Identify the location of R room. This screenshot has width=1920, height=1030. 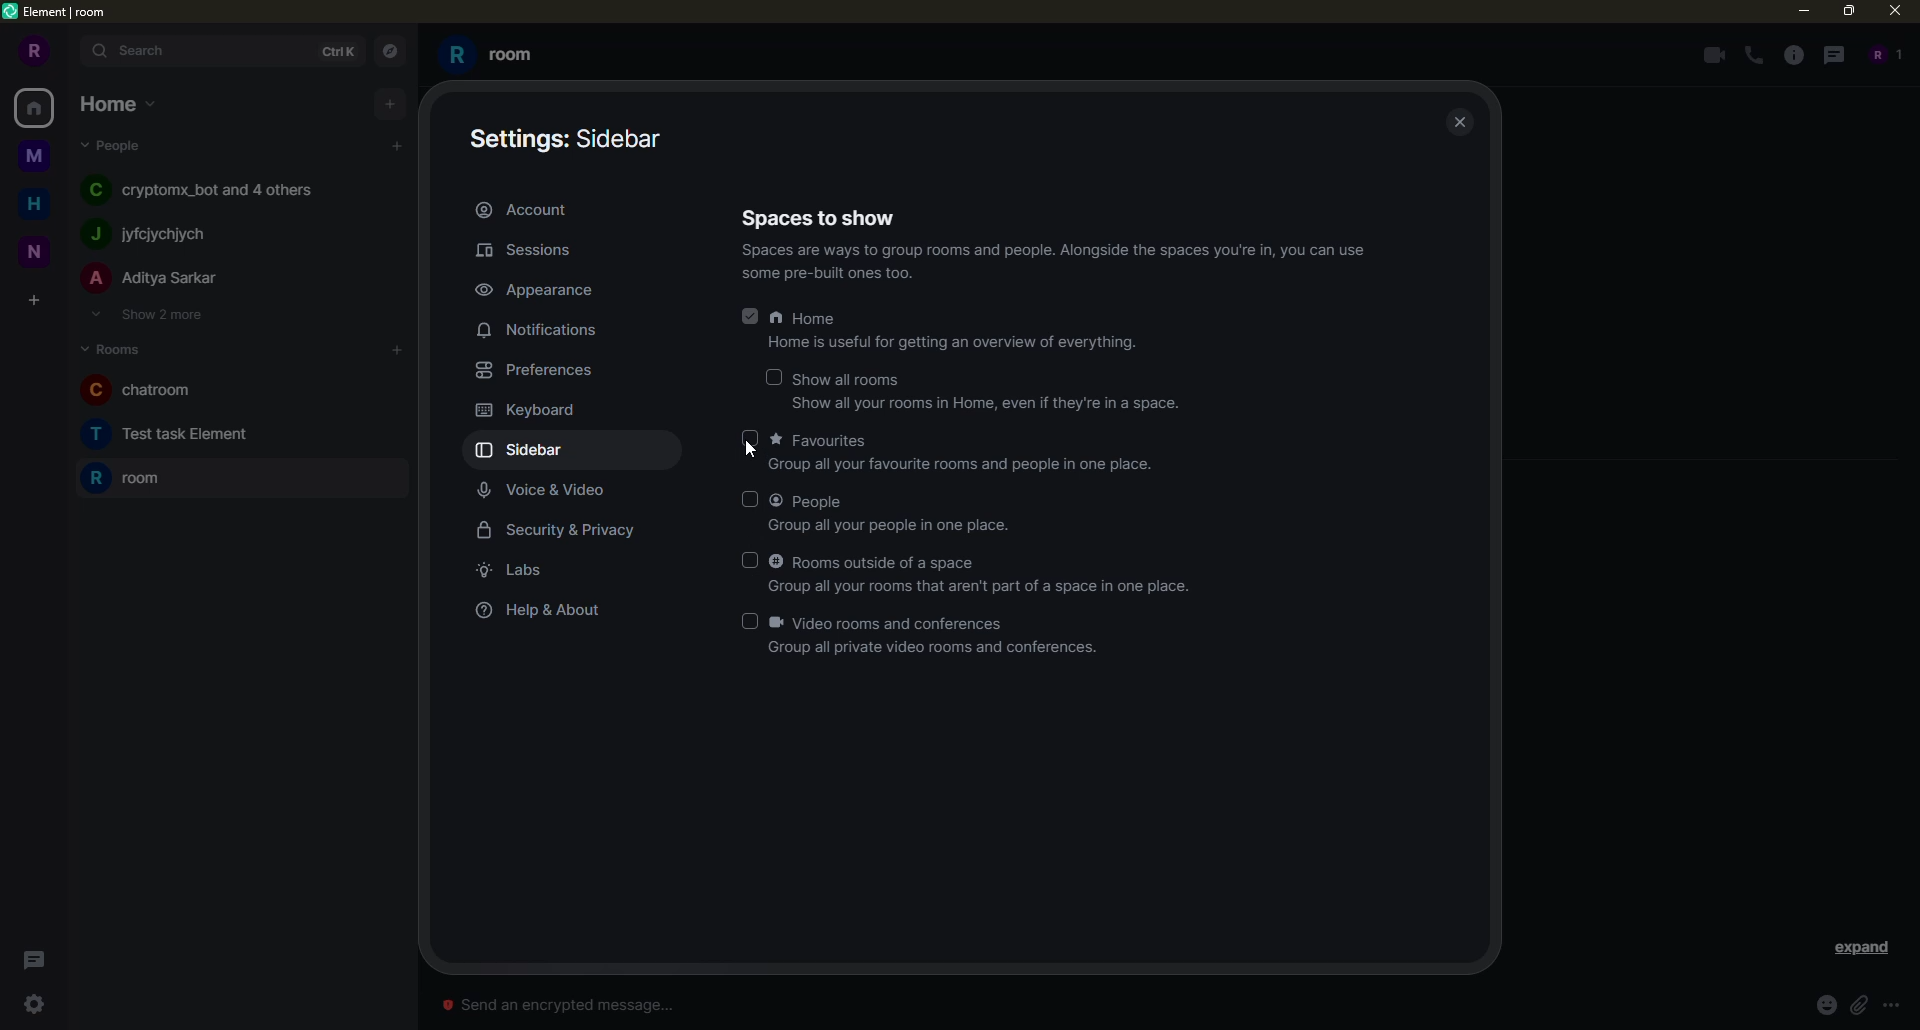
(507, 52).